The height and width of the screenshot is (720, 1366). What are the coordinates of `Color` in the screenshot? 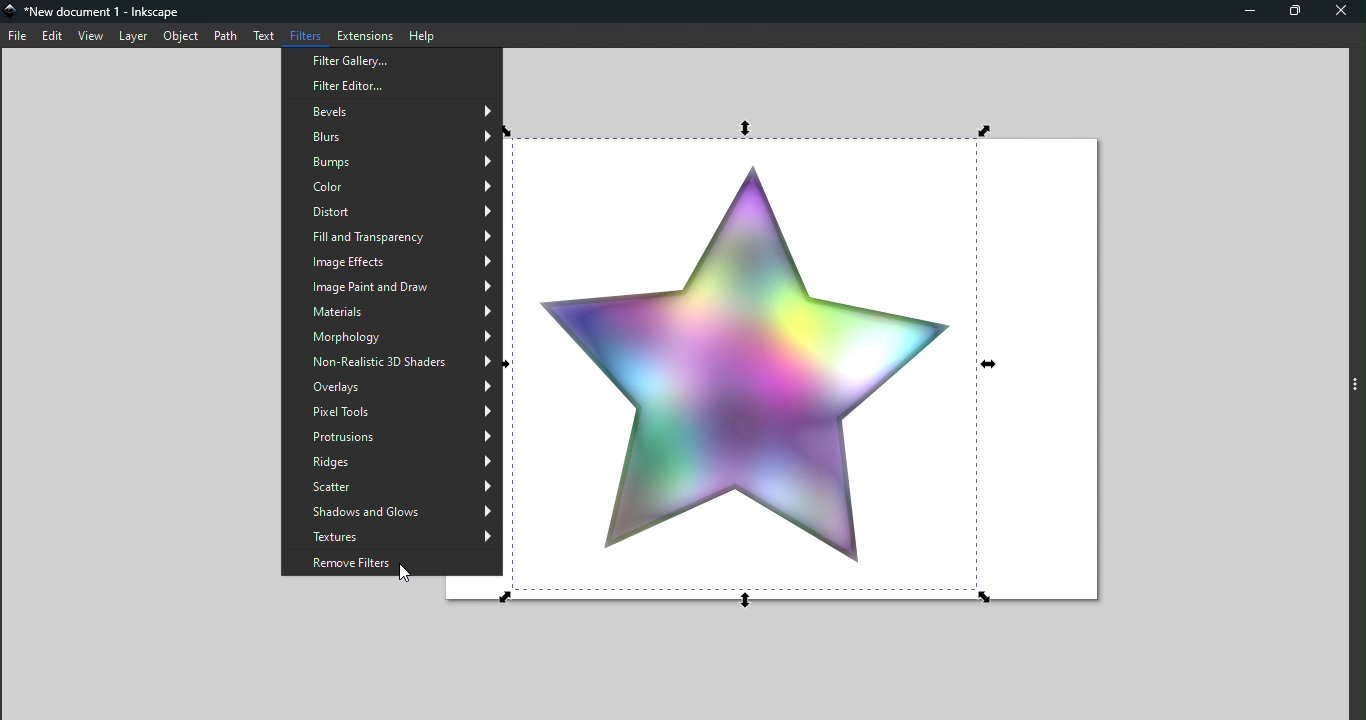 It's located at (392, 188).